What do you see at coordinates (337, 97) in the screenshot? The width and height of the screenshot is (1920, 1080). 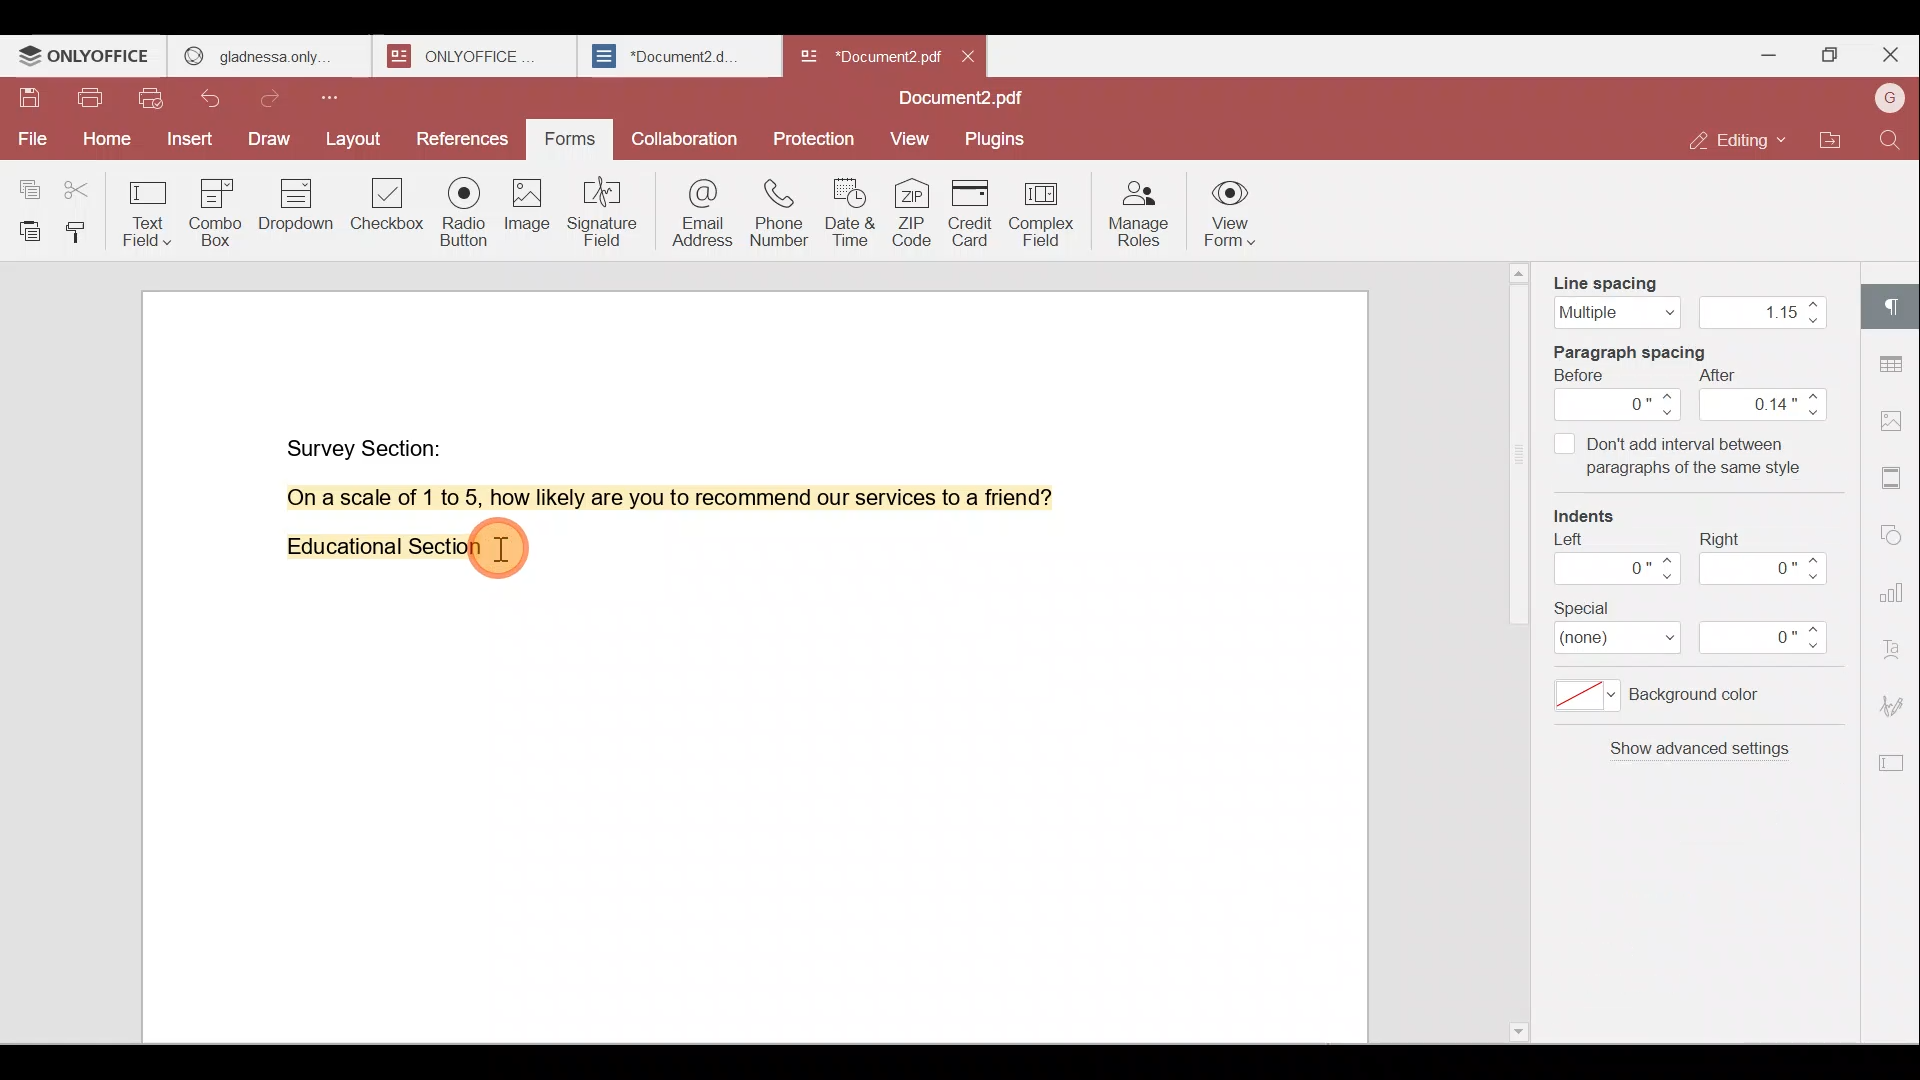 I see `Customize quick access toolbar` at bounding box center [337, 97].